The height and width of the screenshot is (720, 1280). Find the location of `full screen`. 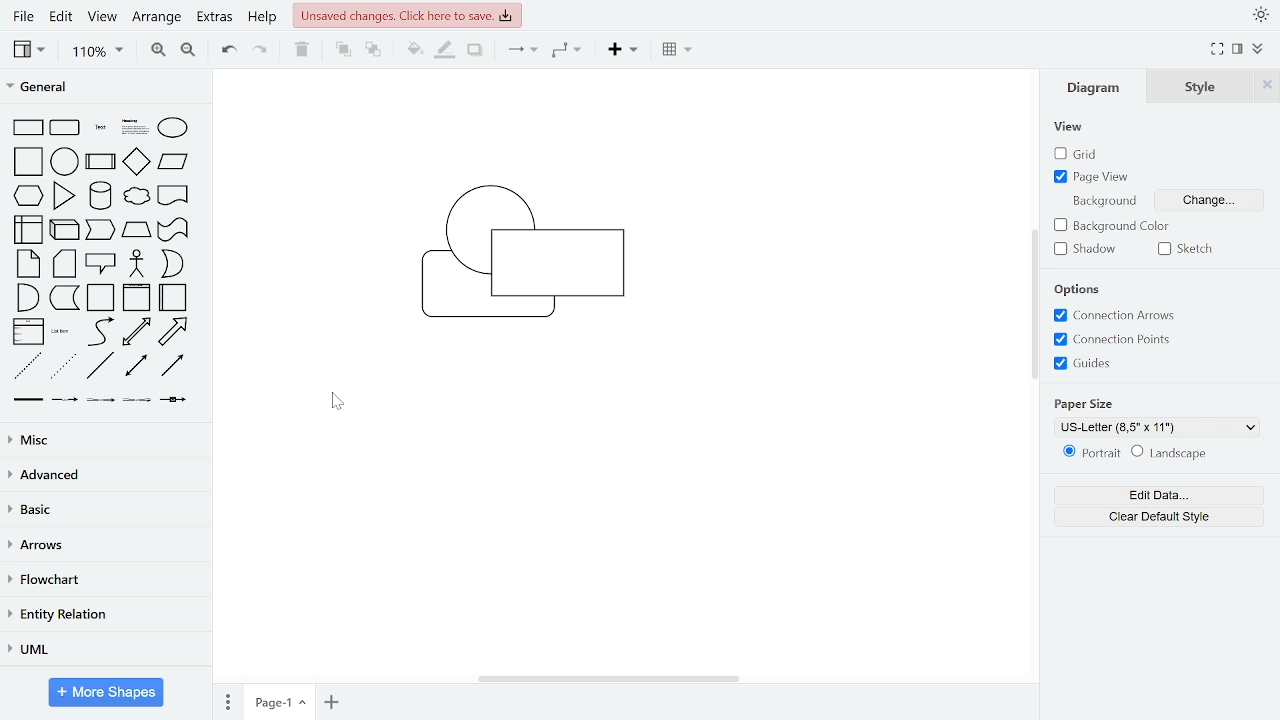

full screen is located at coordinates (1217, 49).